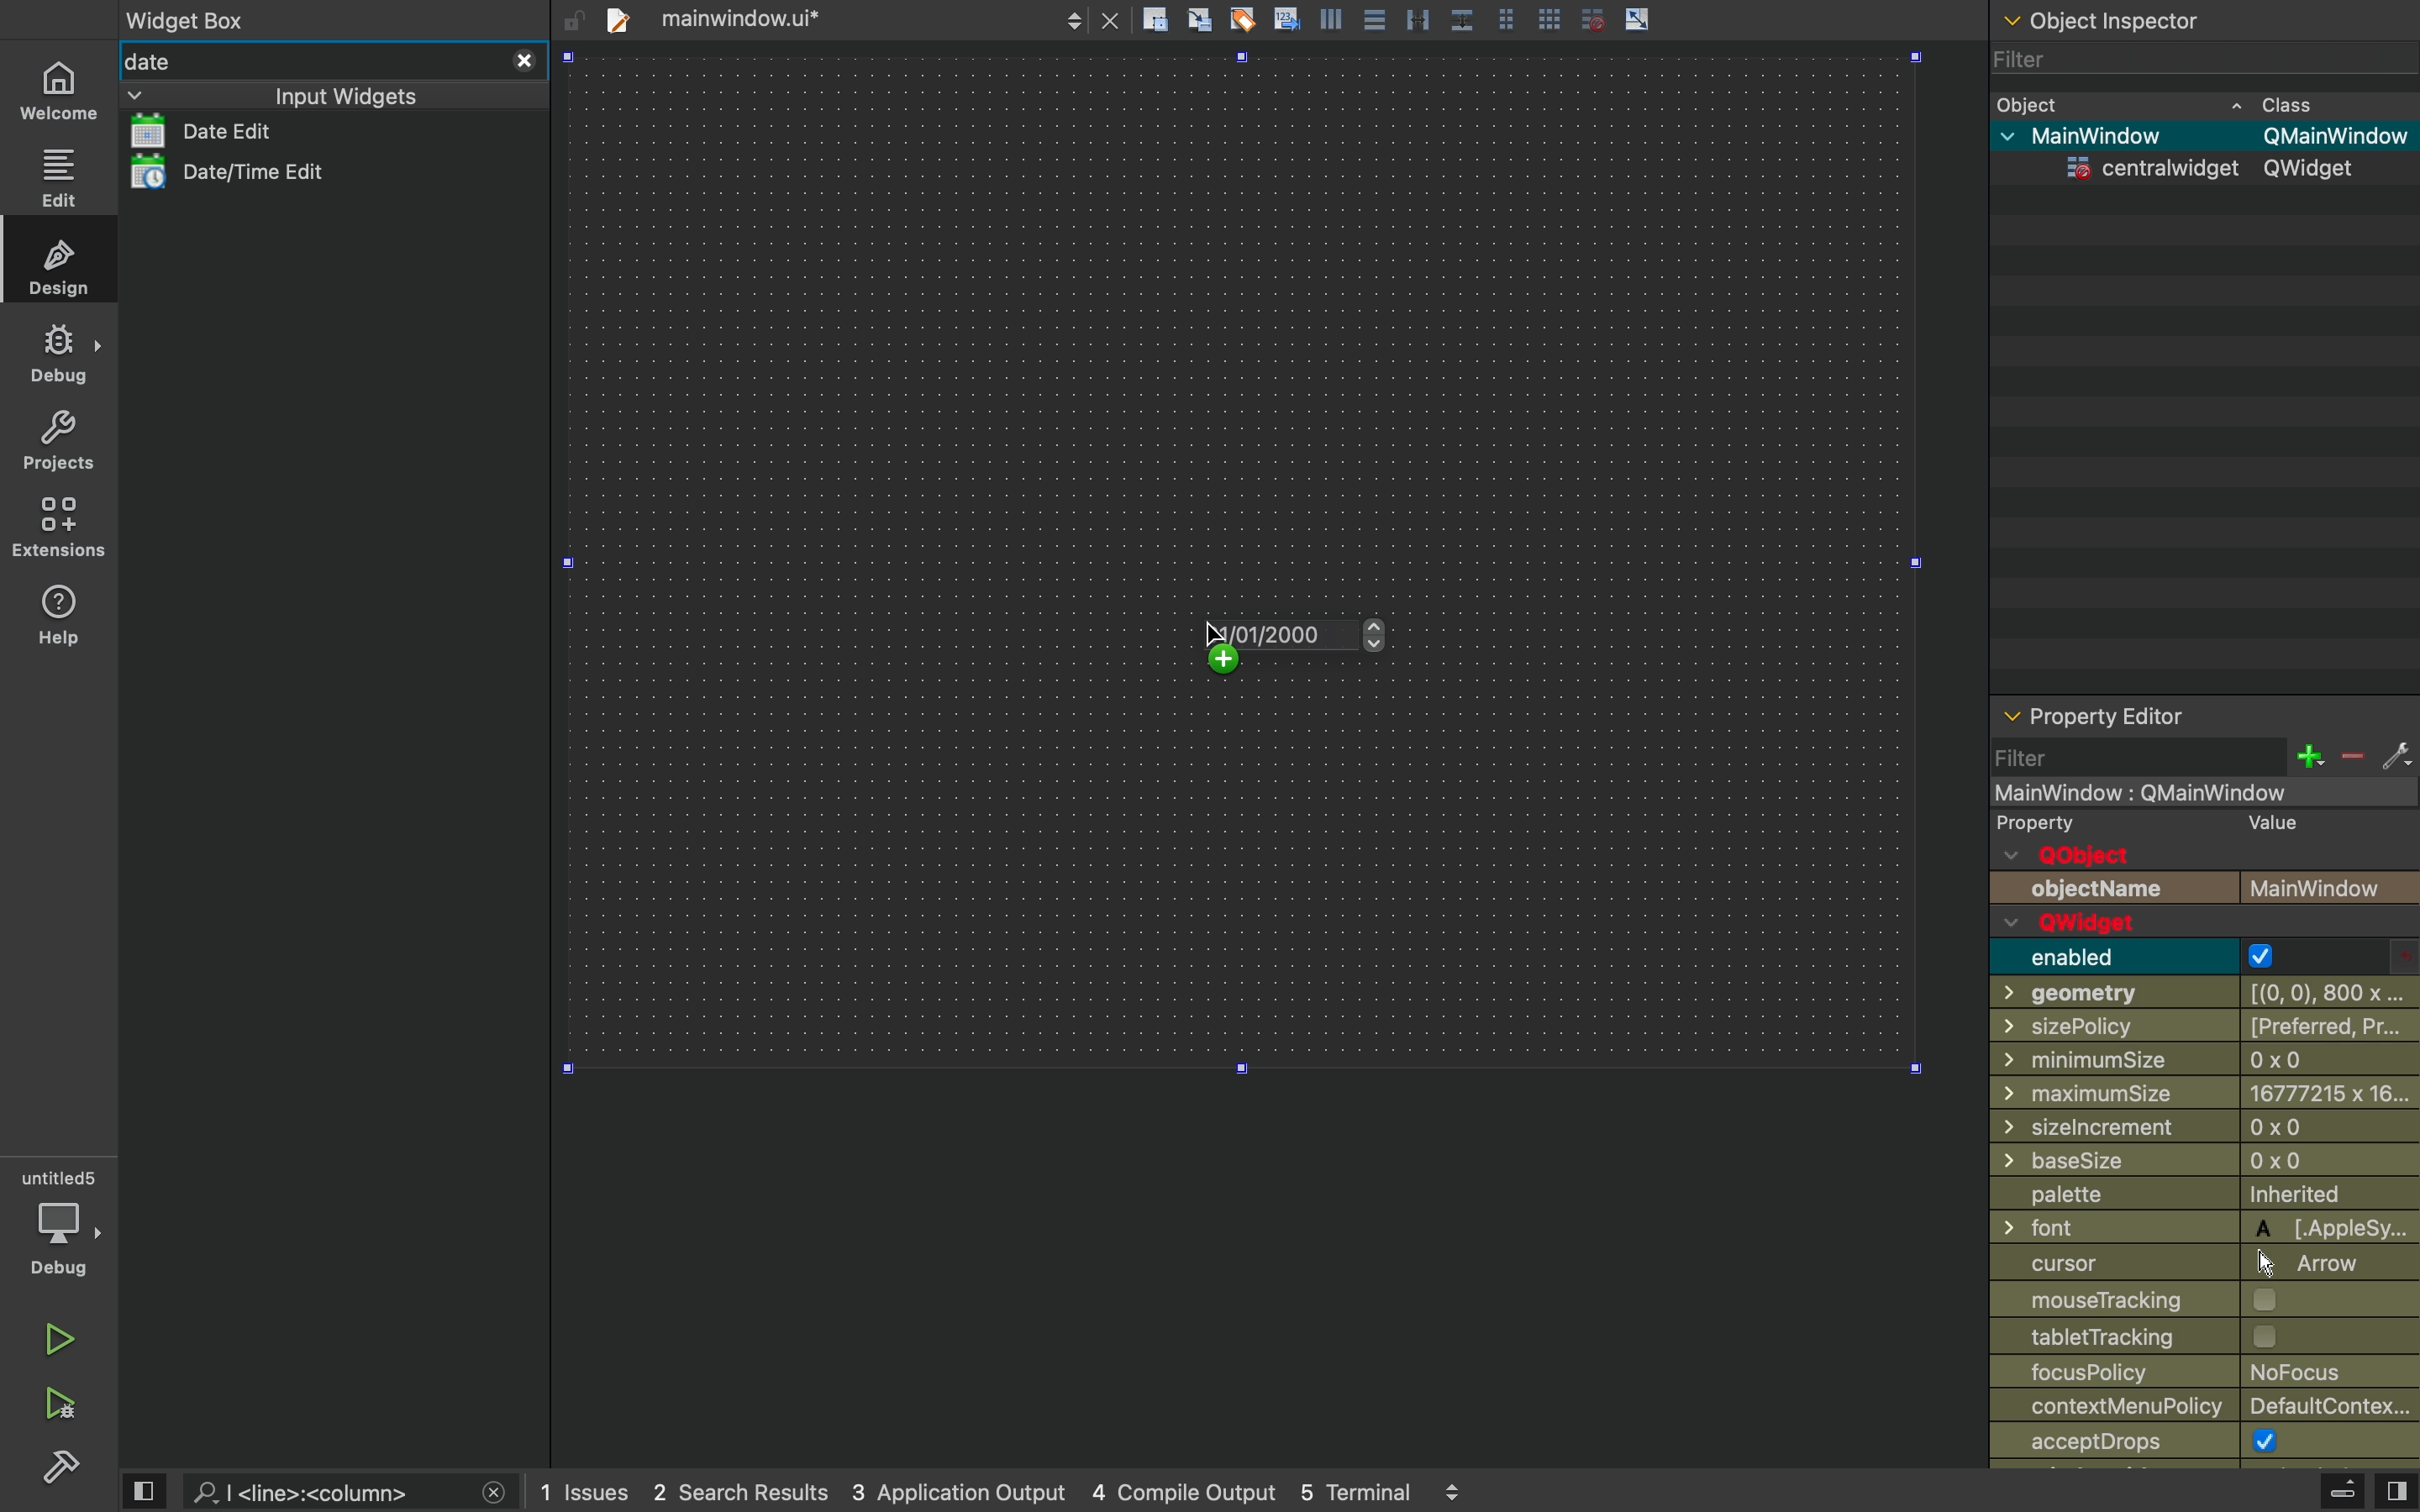 This screenshot has height=1512, width=2420. Describe the element at coordinates (2195, 1062) in the screenshot. I see `minimussize` at that location.